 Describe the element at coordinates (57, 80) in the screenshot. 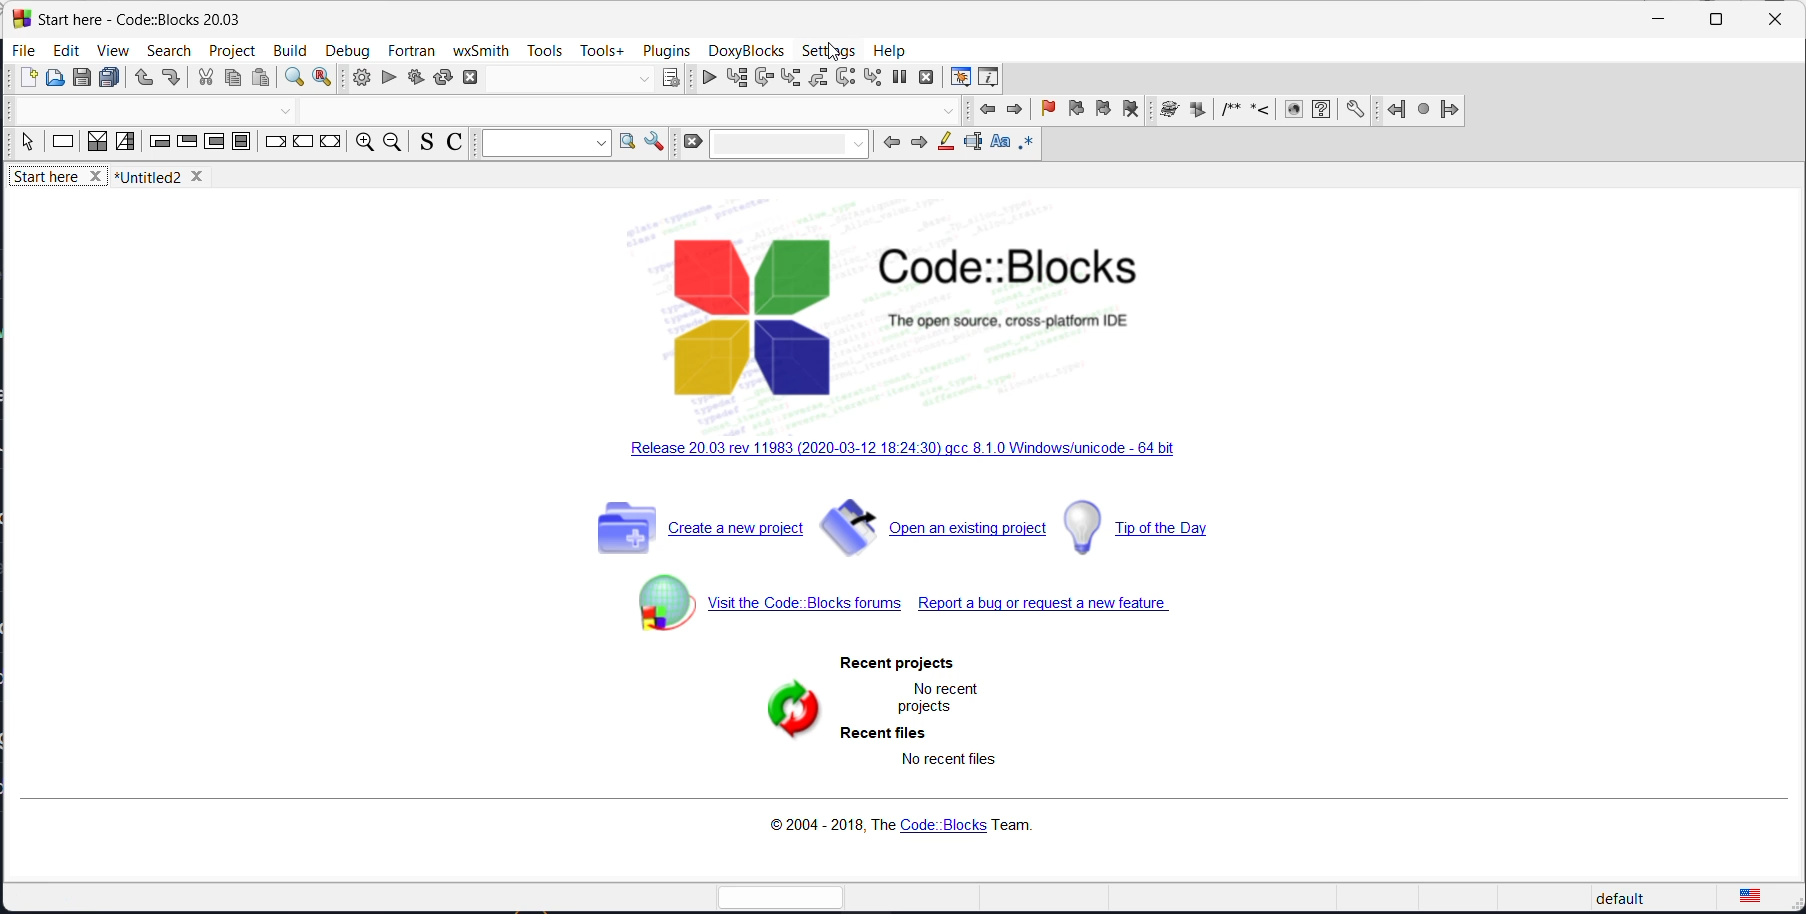

I see `open` at that location.